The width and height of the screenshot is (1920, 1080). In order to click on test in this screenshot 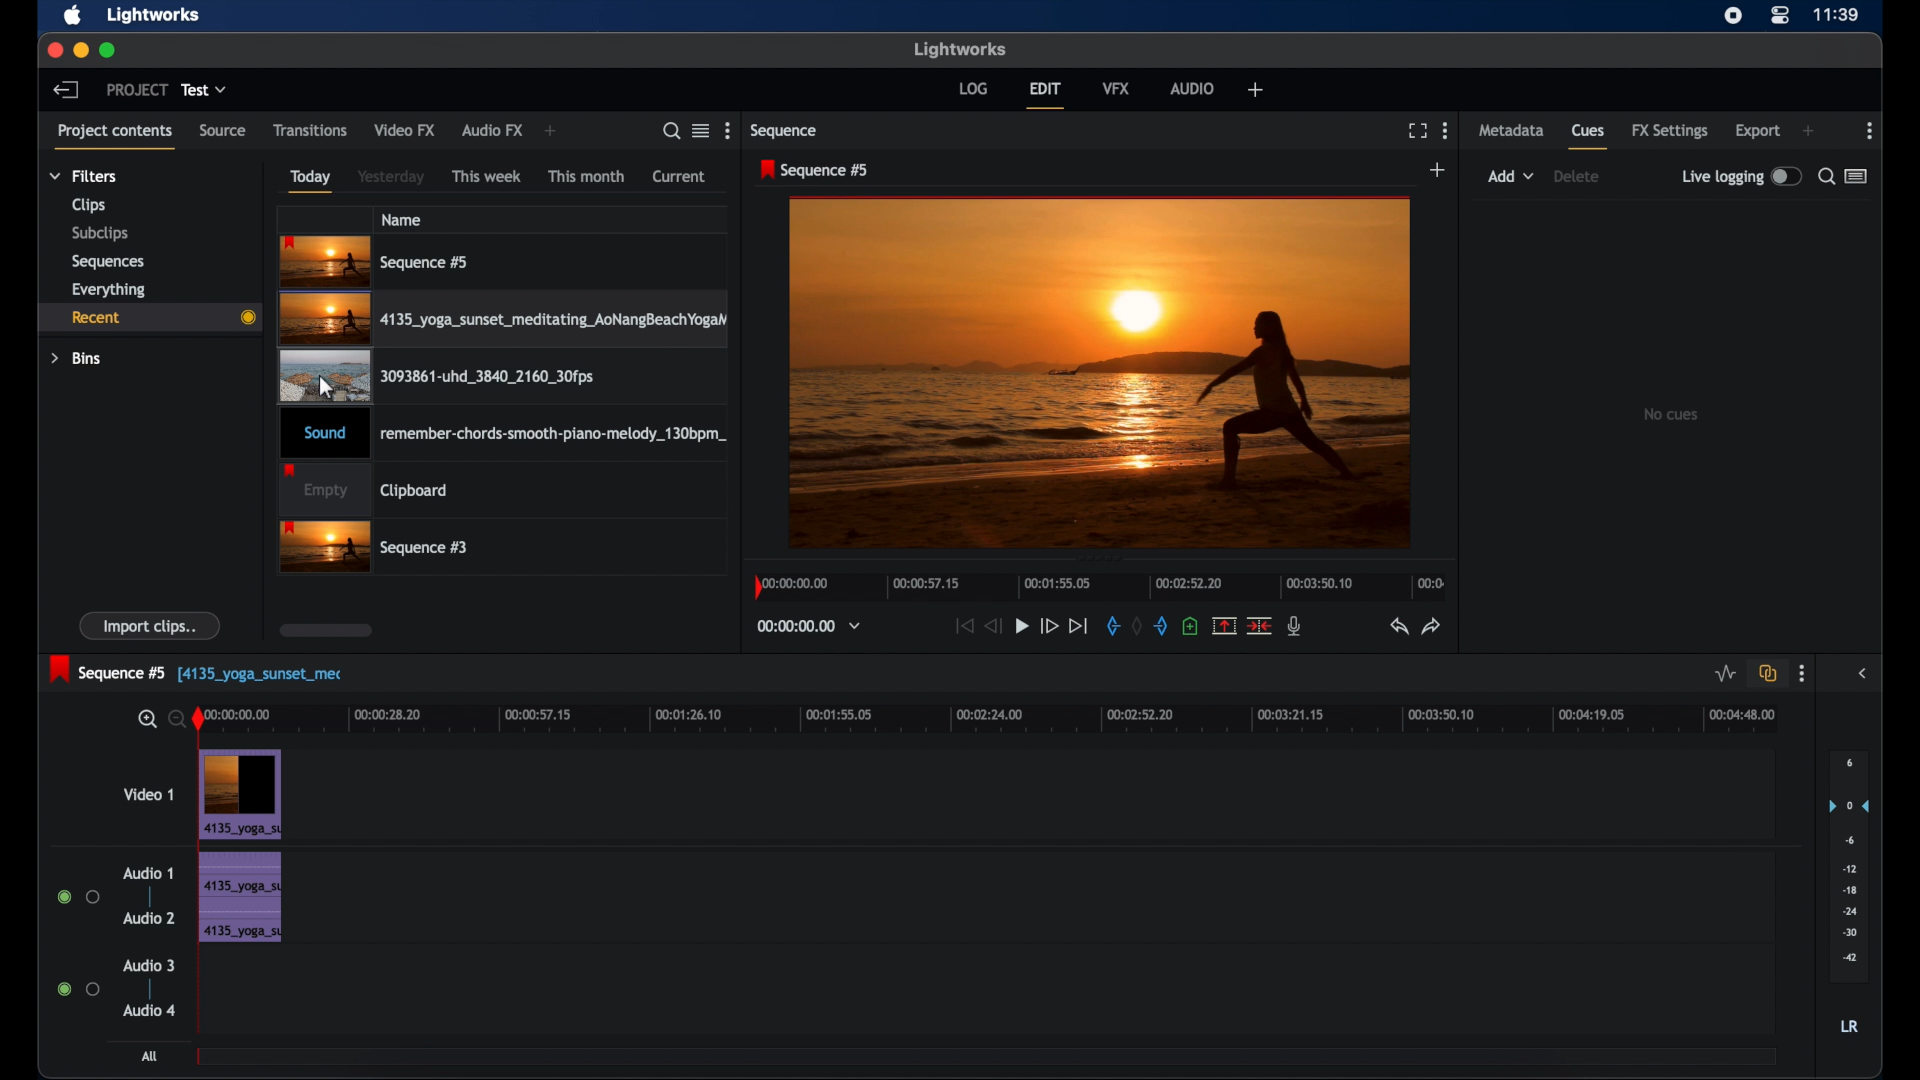, I will do `click(205, 89)`.